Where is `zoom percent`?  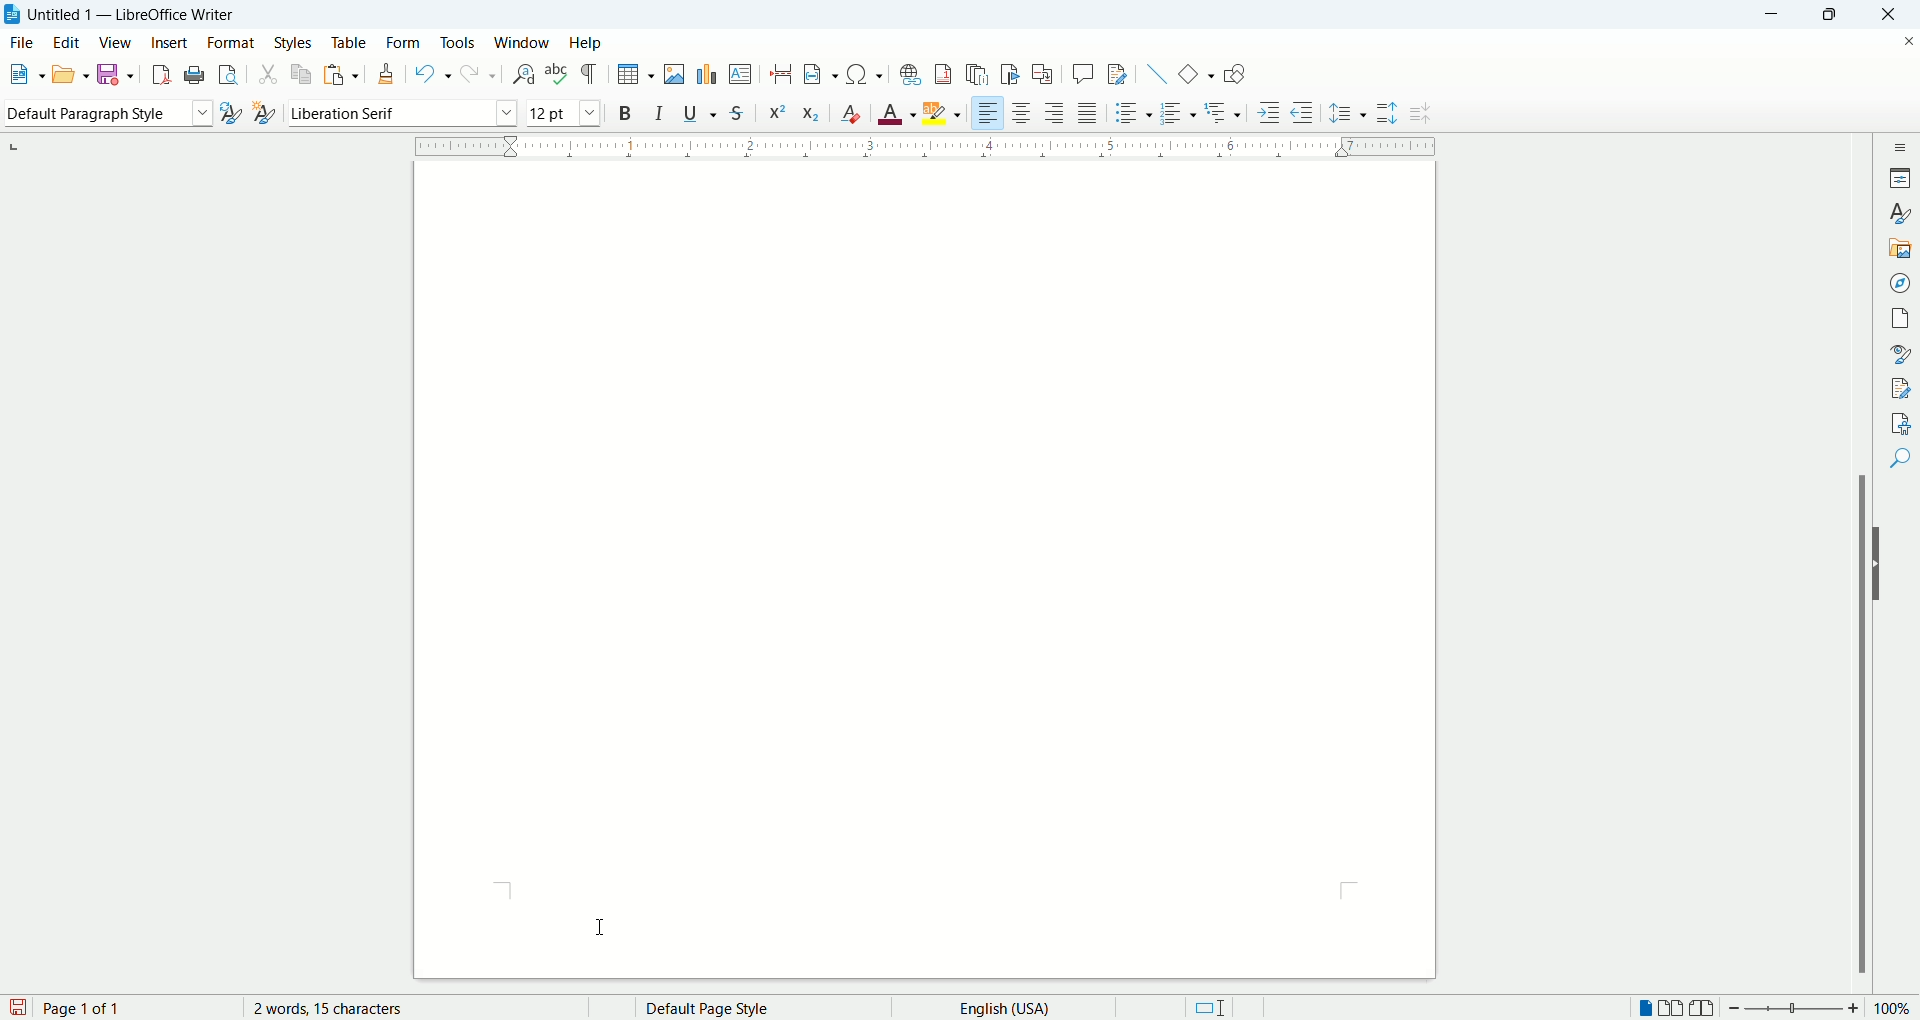
zoom percent is located at coordinates (1894, 1010).